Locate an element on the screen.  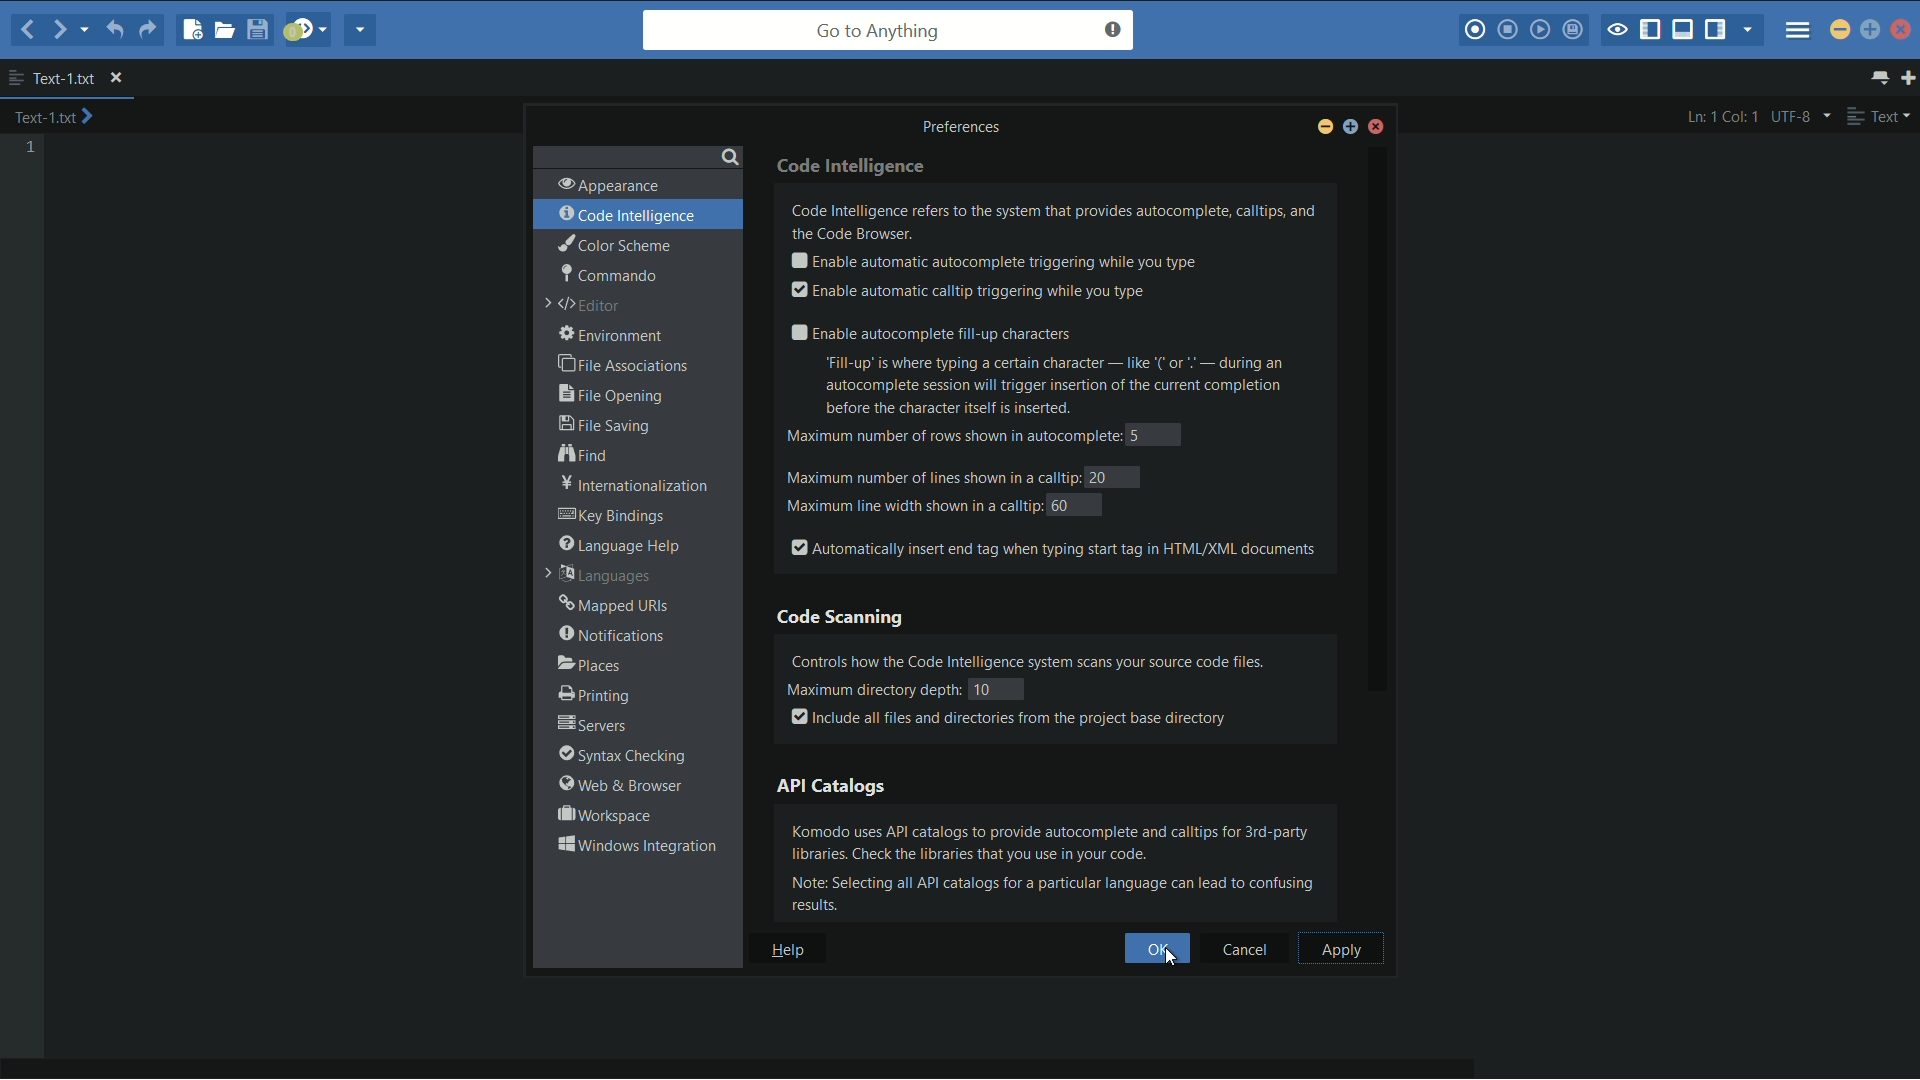
20 is located at coordinates (1100, 478).